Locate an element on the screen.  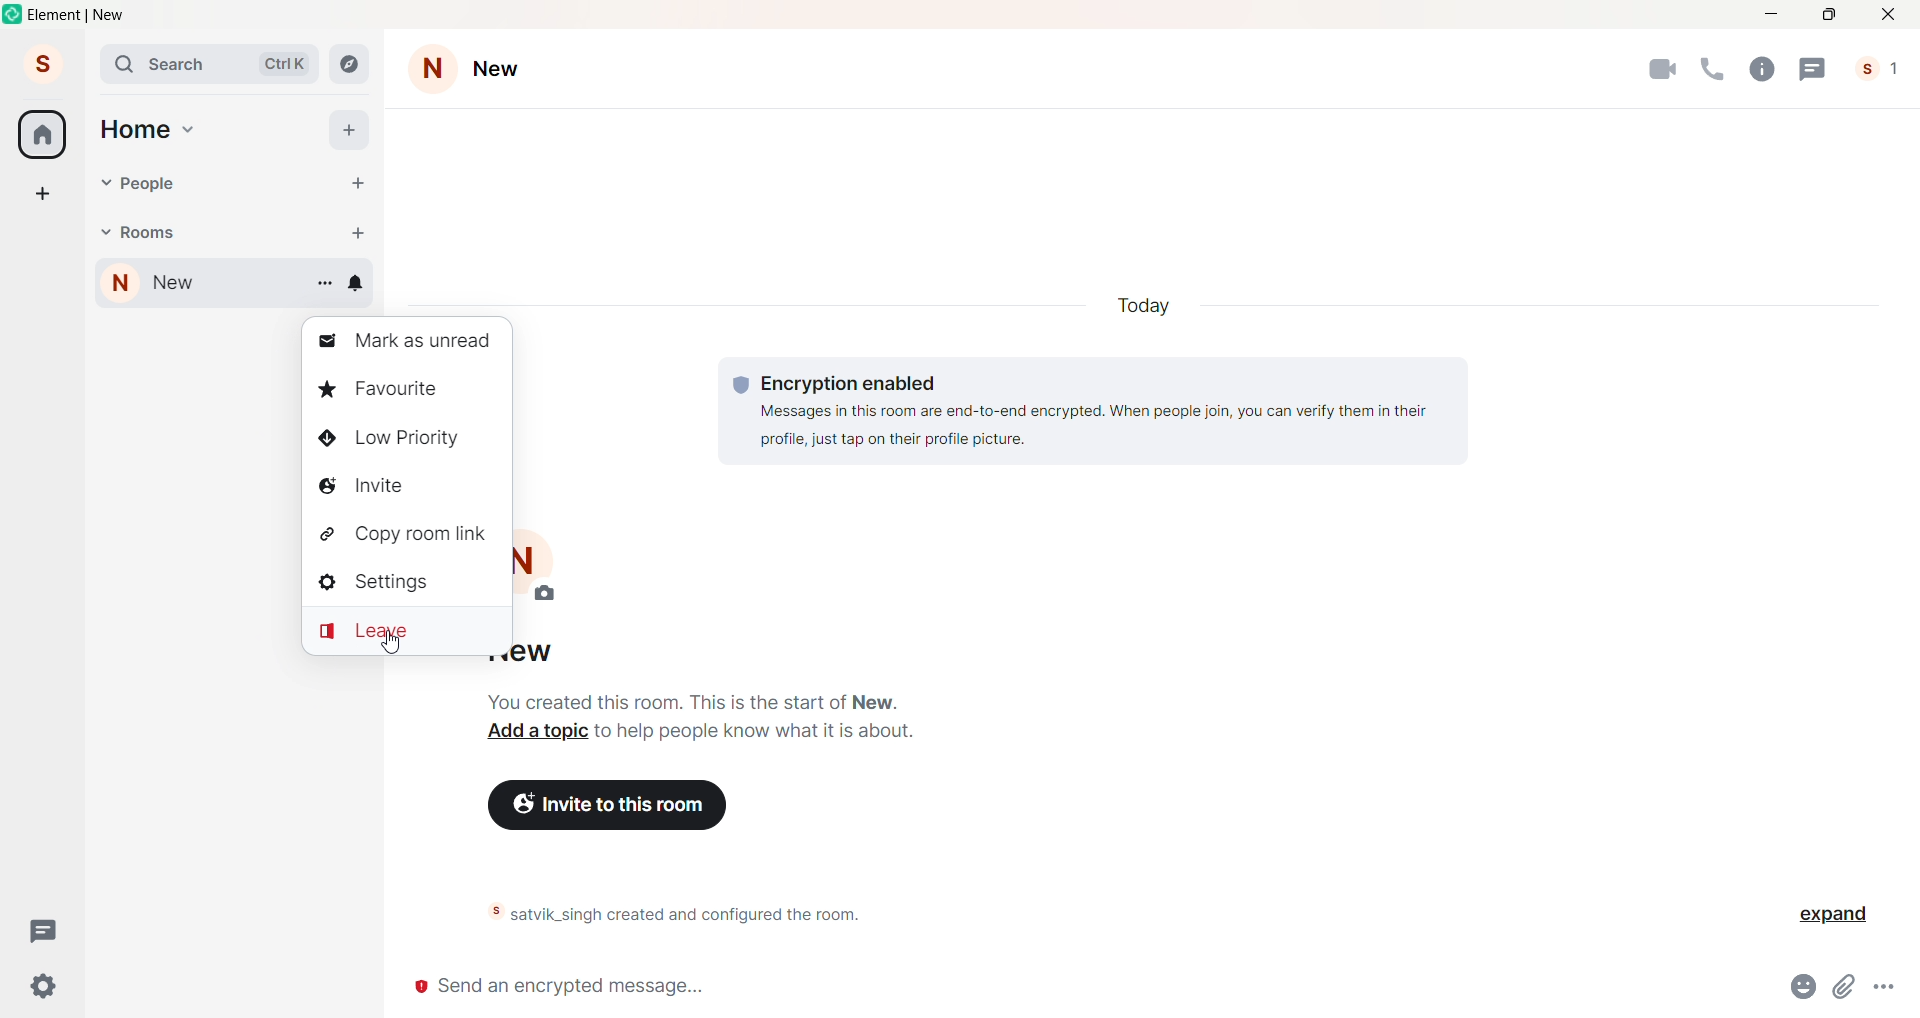
New is located at coordinates (507, 68).